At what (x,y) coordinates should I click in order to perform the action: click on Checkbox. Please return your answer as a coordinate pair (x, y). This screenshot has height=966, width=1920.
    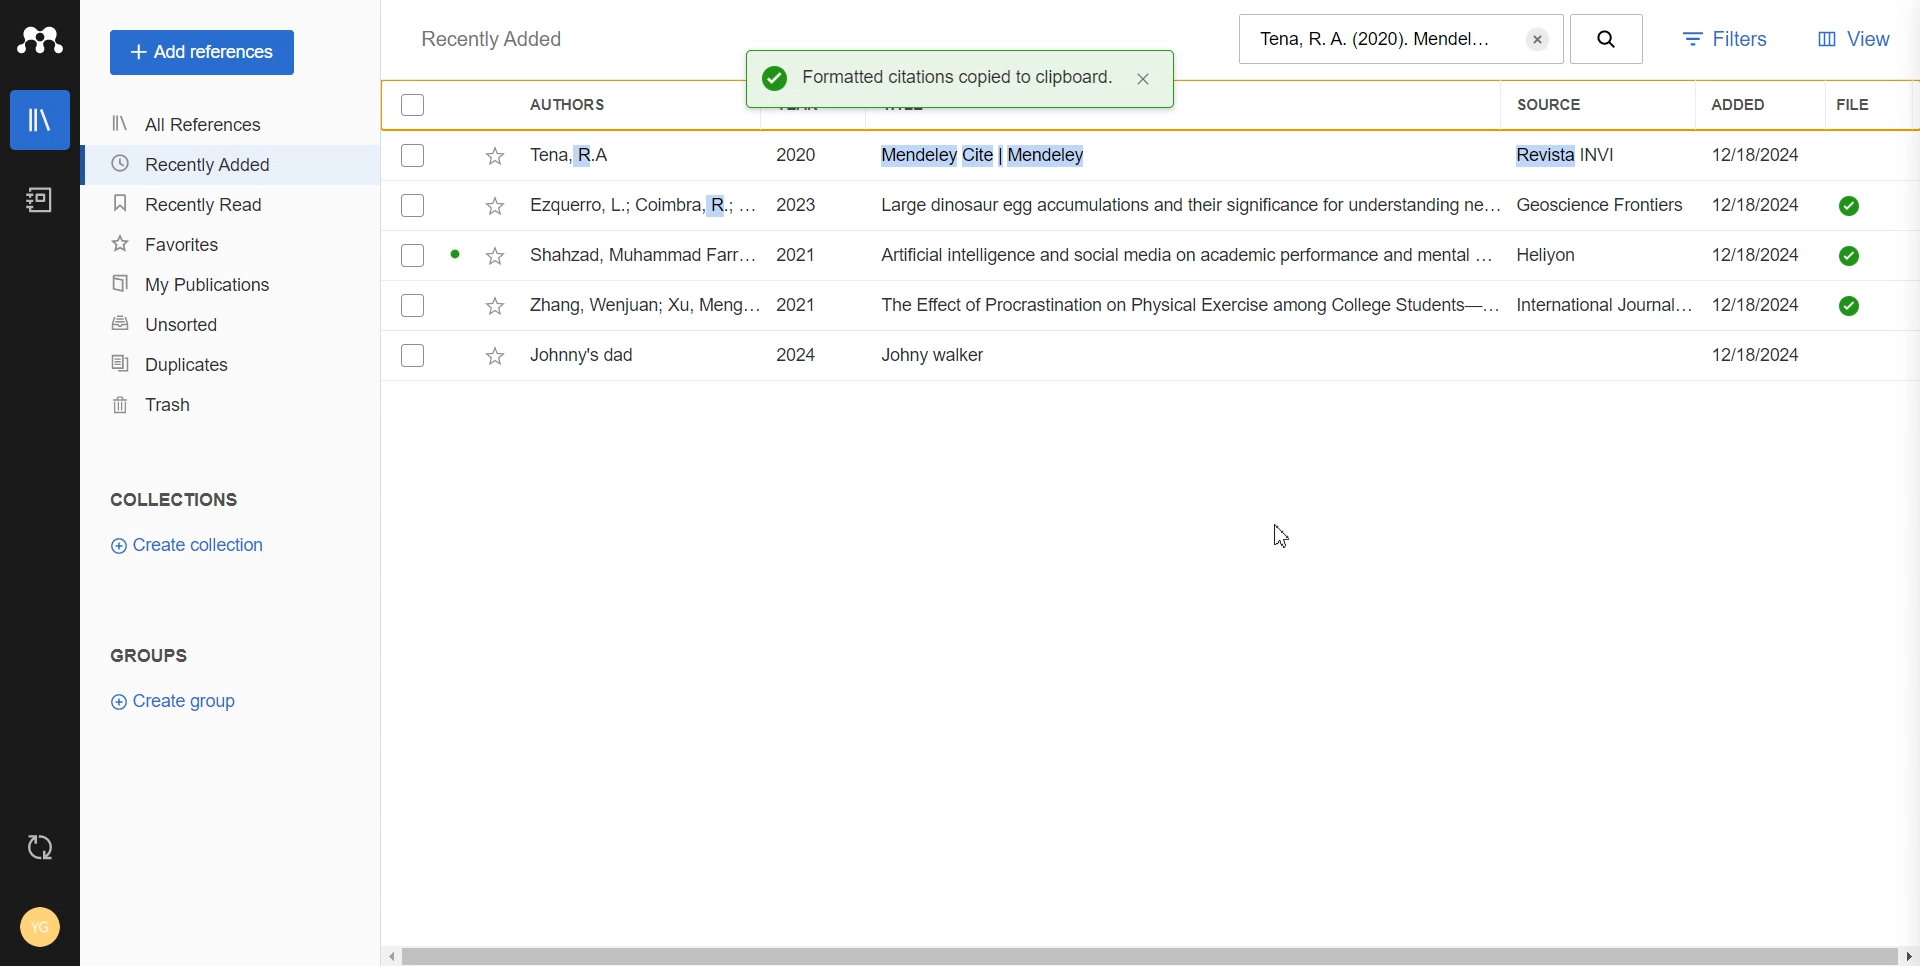
    Looking at the image, I should click on (416, 205).